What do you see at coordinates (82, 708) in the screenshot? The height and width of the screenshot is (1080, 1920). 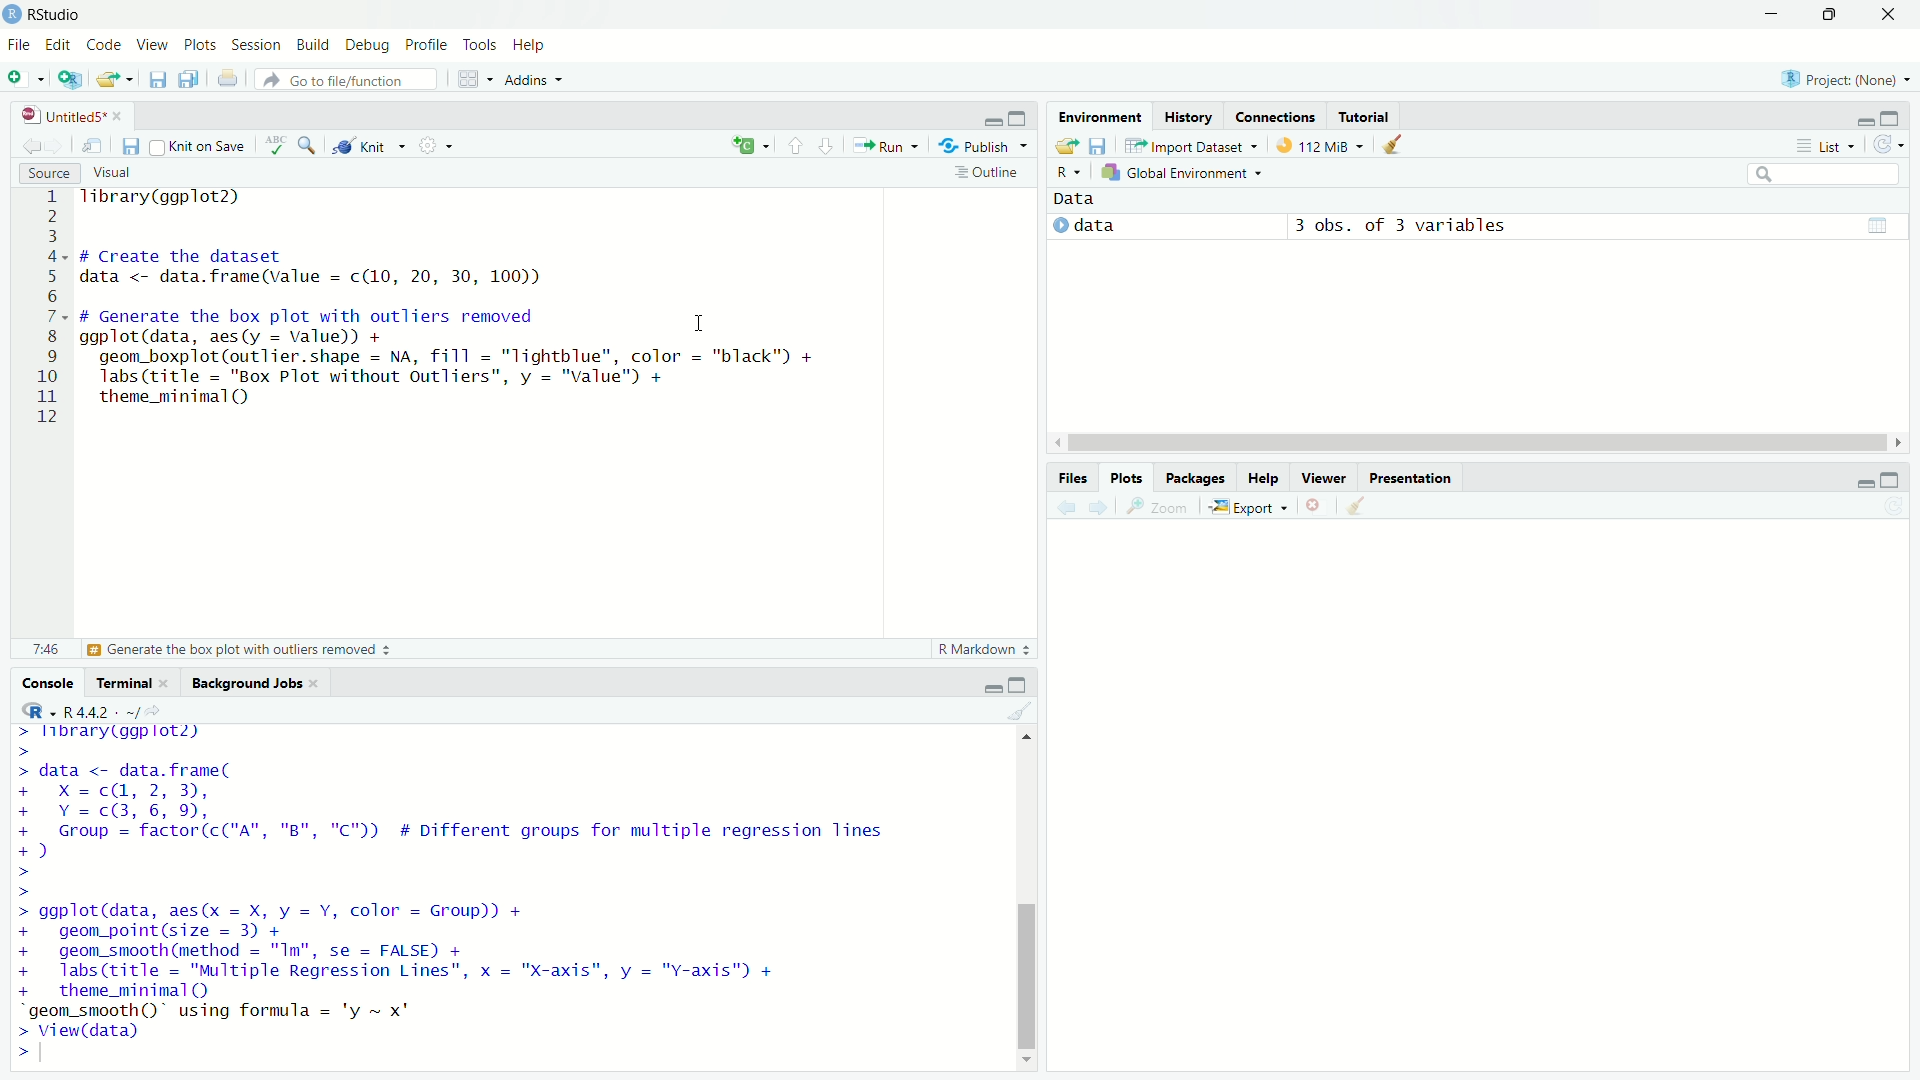 I see `R447 . ~/` at bounding box center [82, 708].